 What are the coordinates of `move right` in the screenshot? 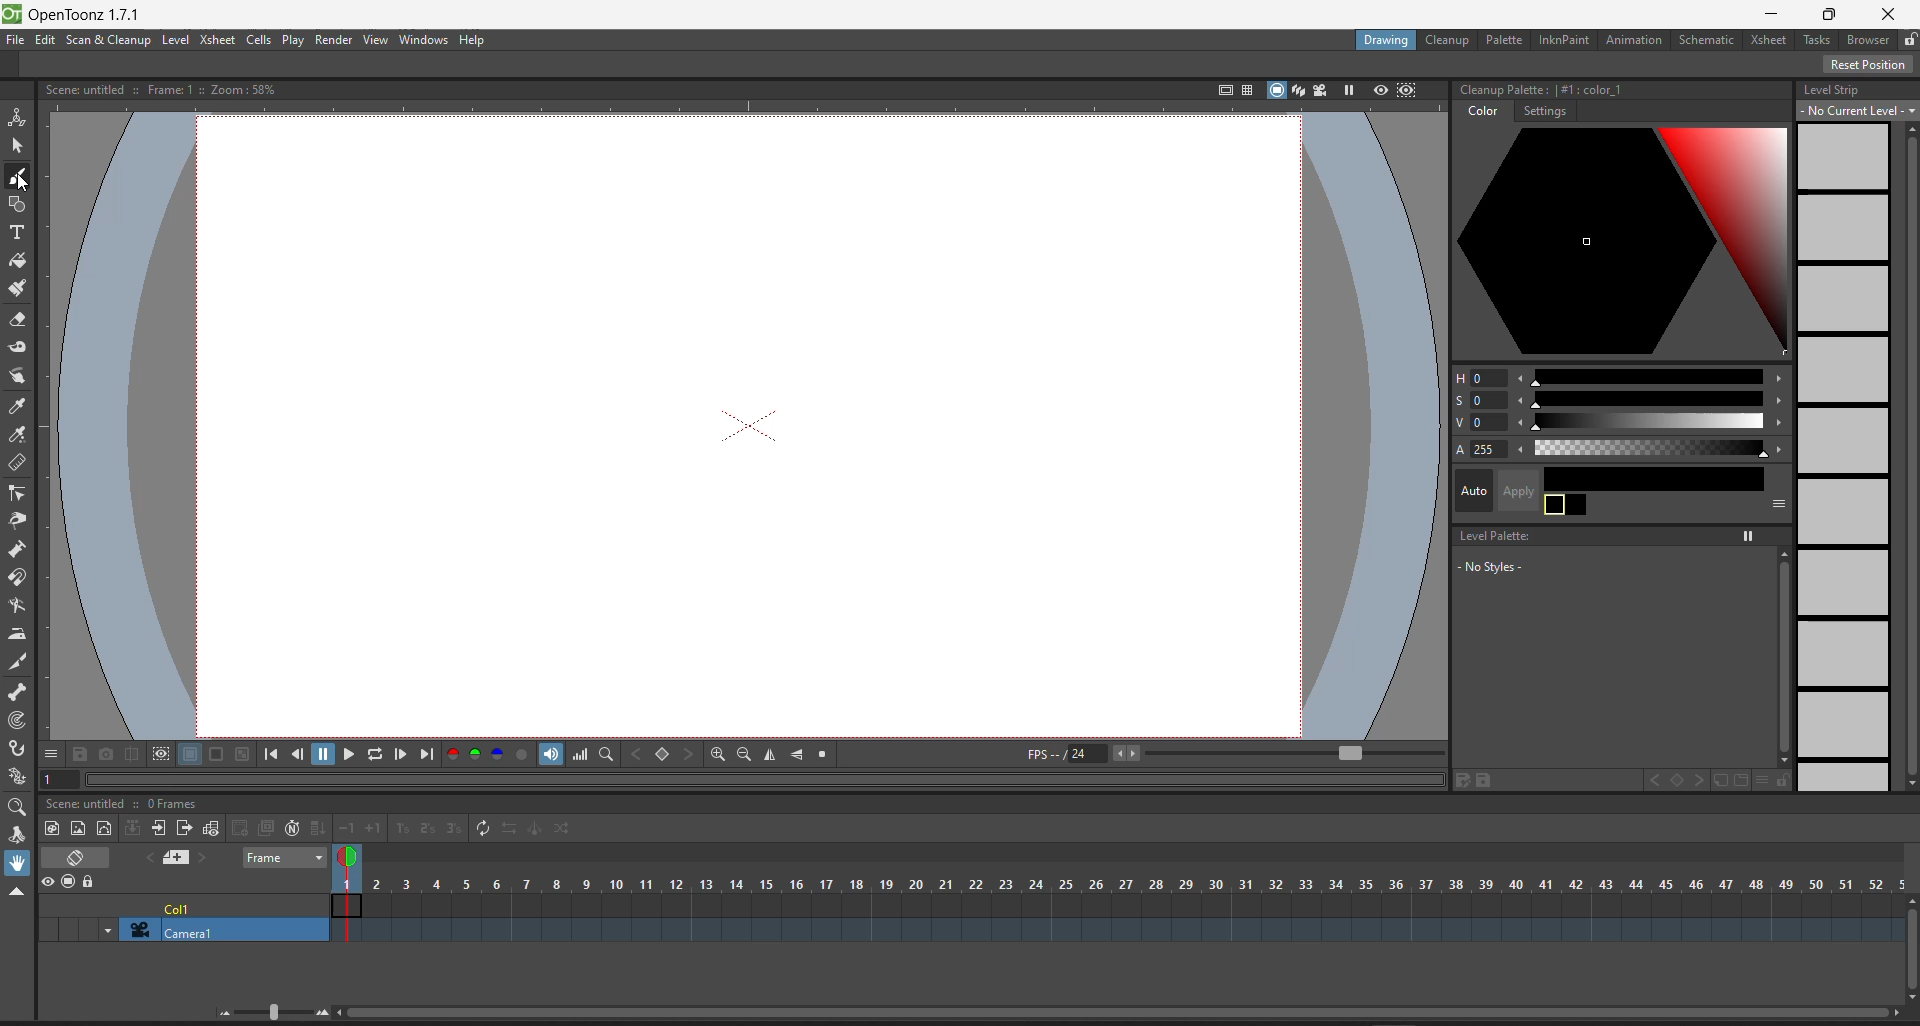 It's located at (1778, 402).